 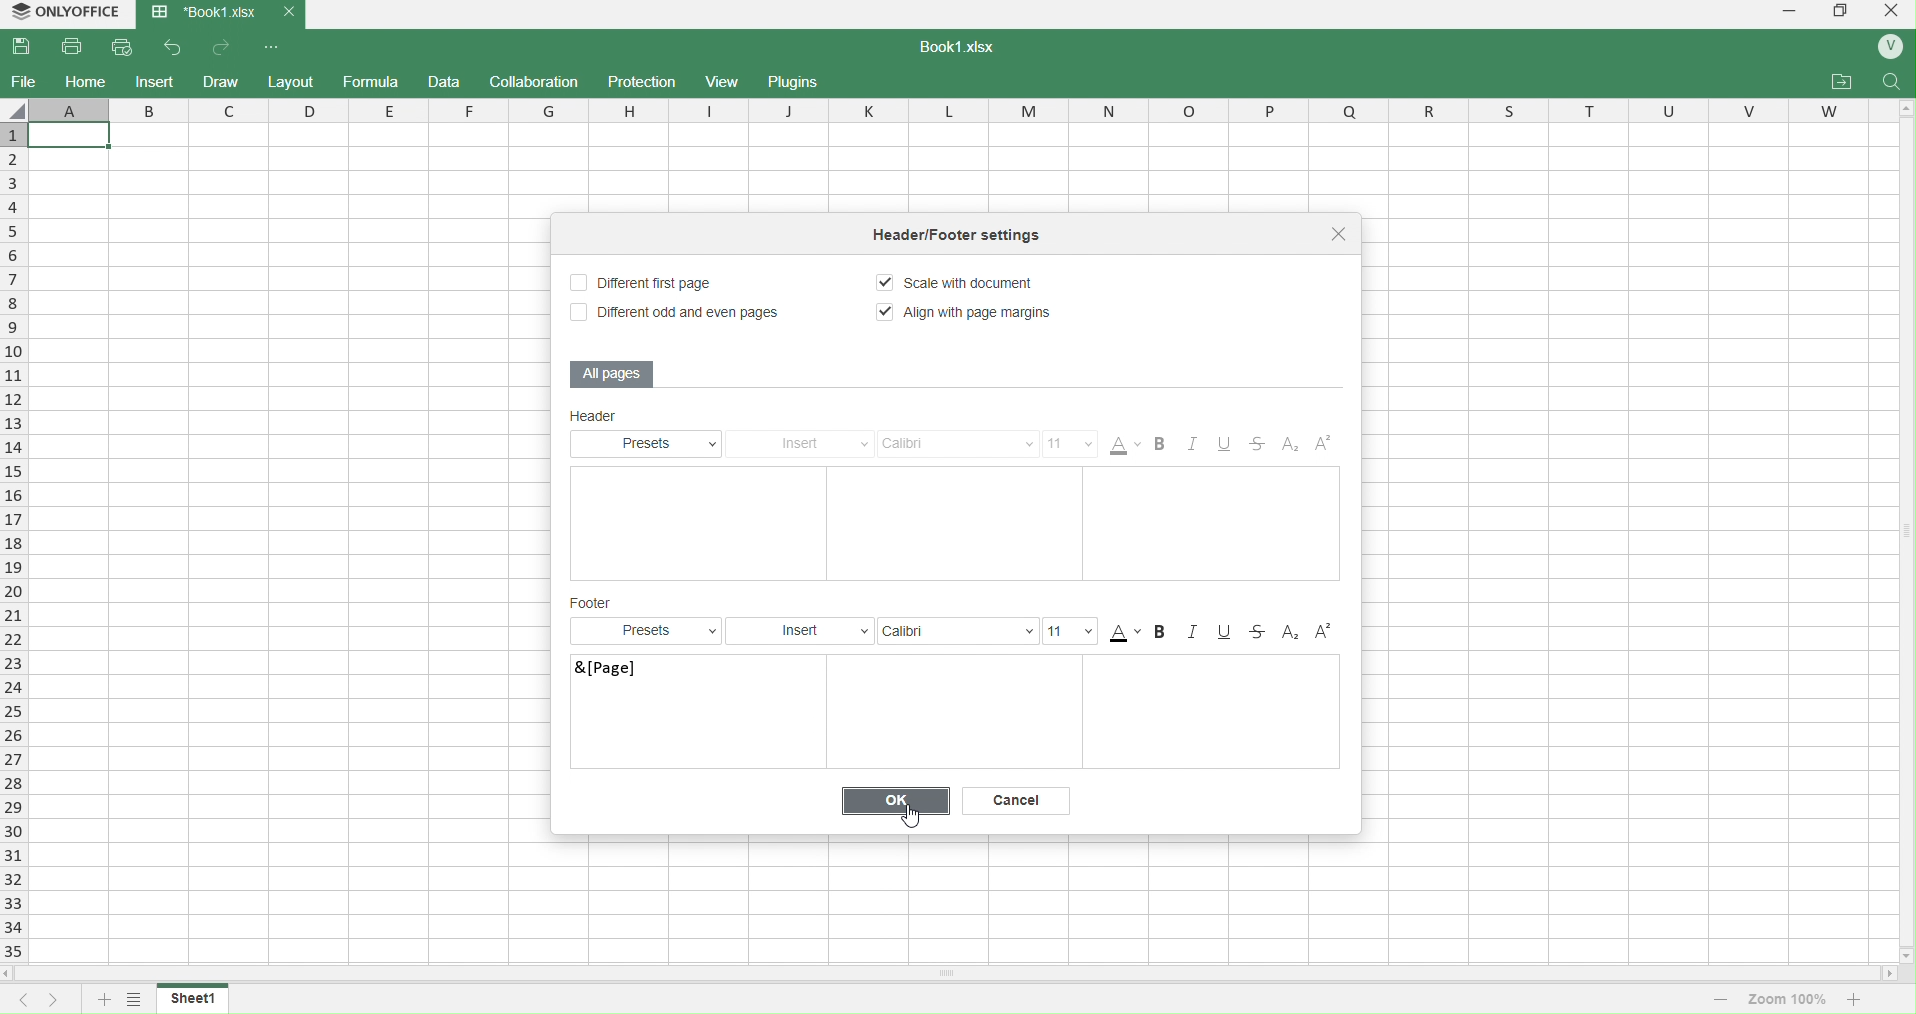 What do you see at coordinates (371, 83) in the screenshot?
I see `formula` at bounding box center [371, 83].